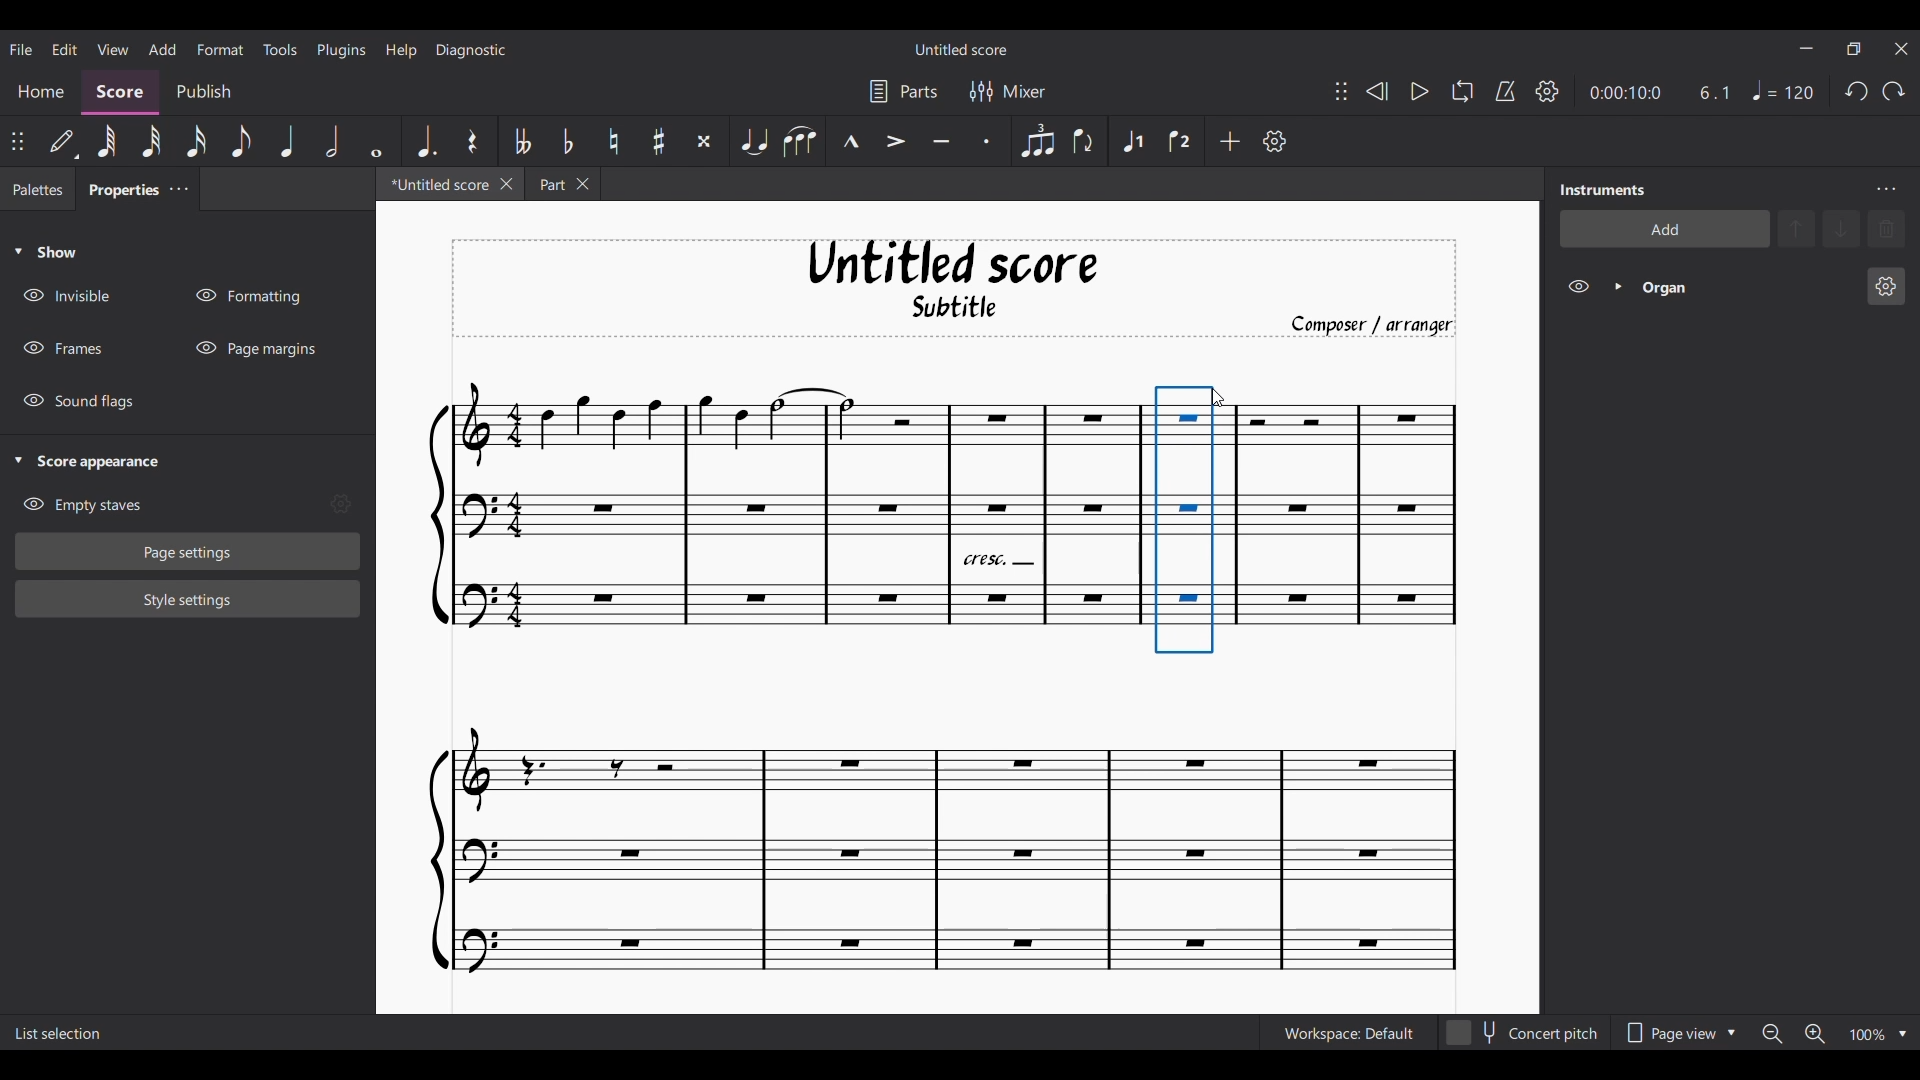 The width and height of the screenshot is (1920, 1080). I want to click on Palettes tab, so click(38, 188).